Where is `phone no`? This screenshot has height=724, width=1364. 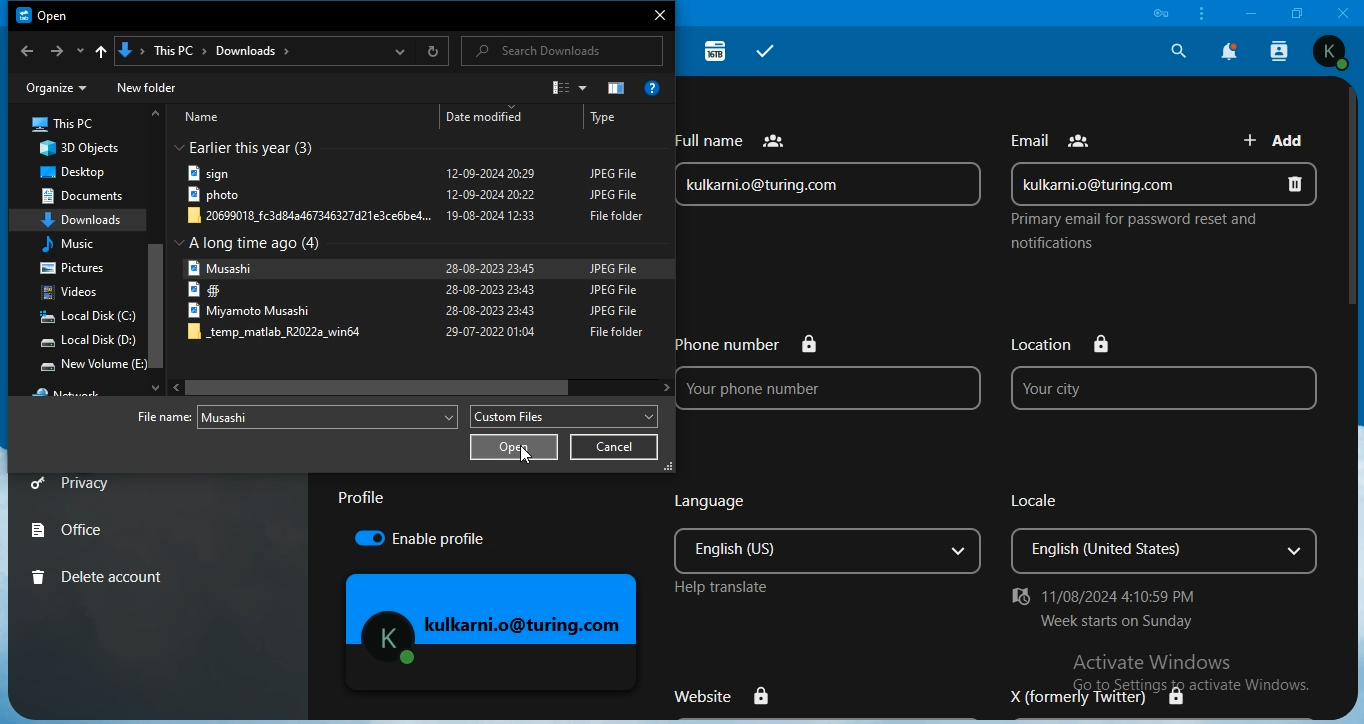
phone no is located at coordinates (836, 373).